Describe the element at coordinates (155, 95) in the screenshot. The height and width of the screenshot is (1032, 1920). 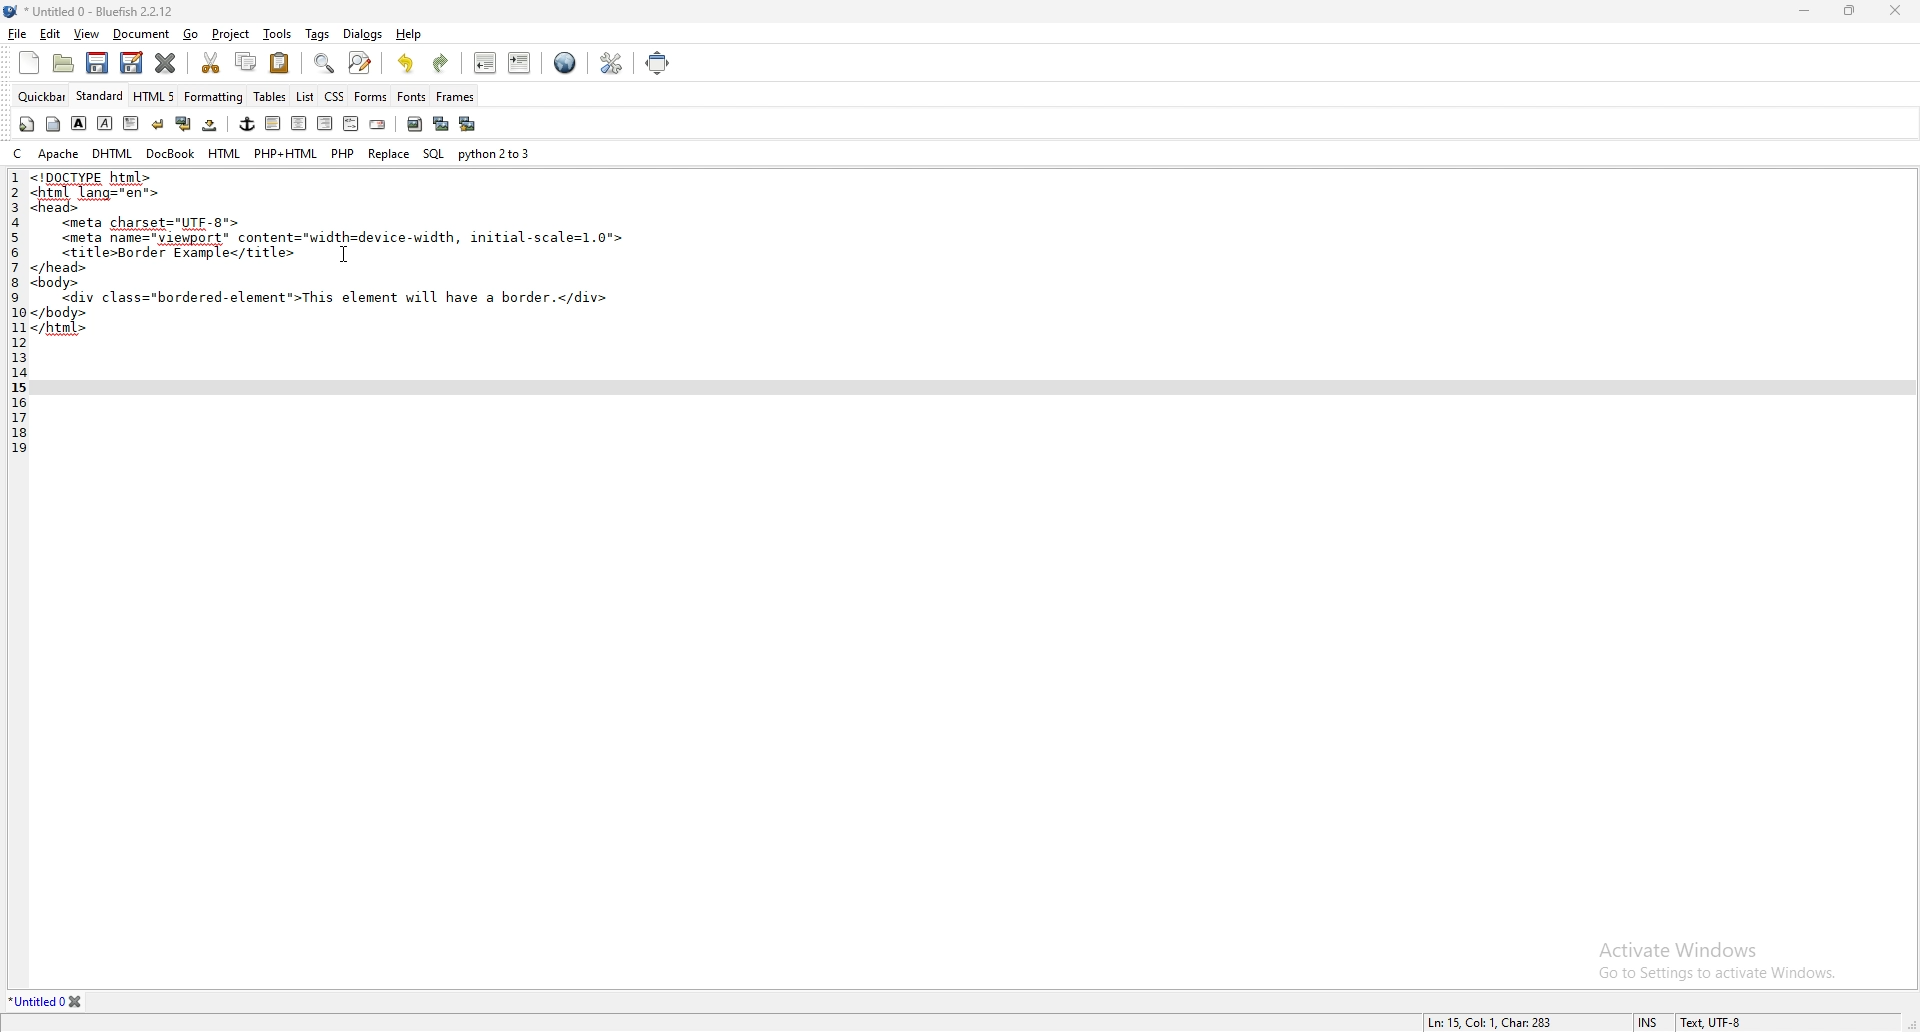
I see `html 5` at that location.